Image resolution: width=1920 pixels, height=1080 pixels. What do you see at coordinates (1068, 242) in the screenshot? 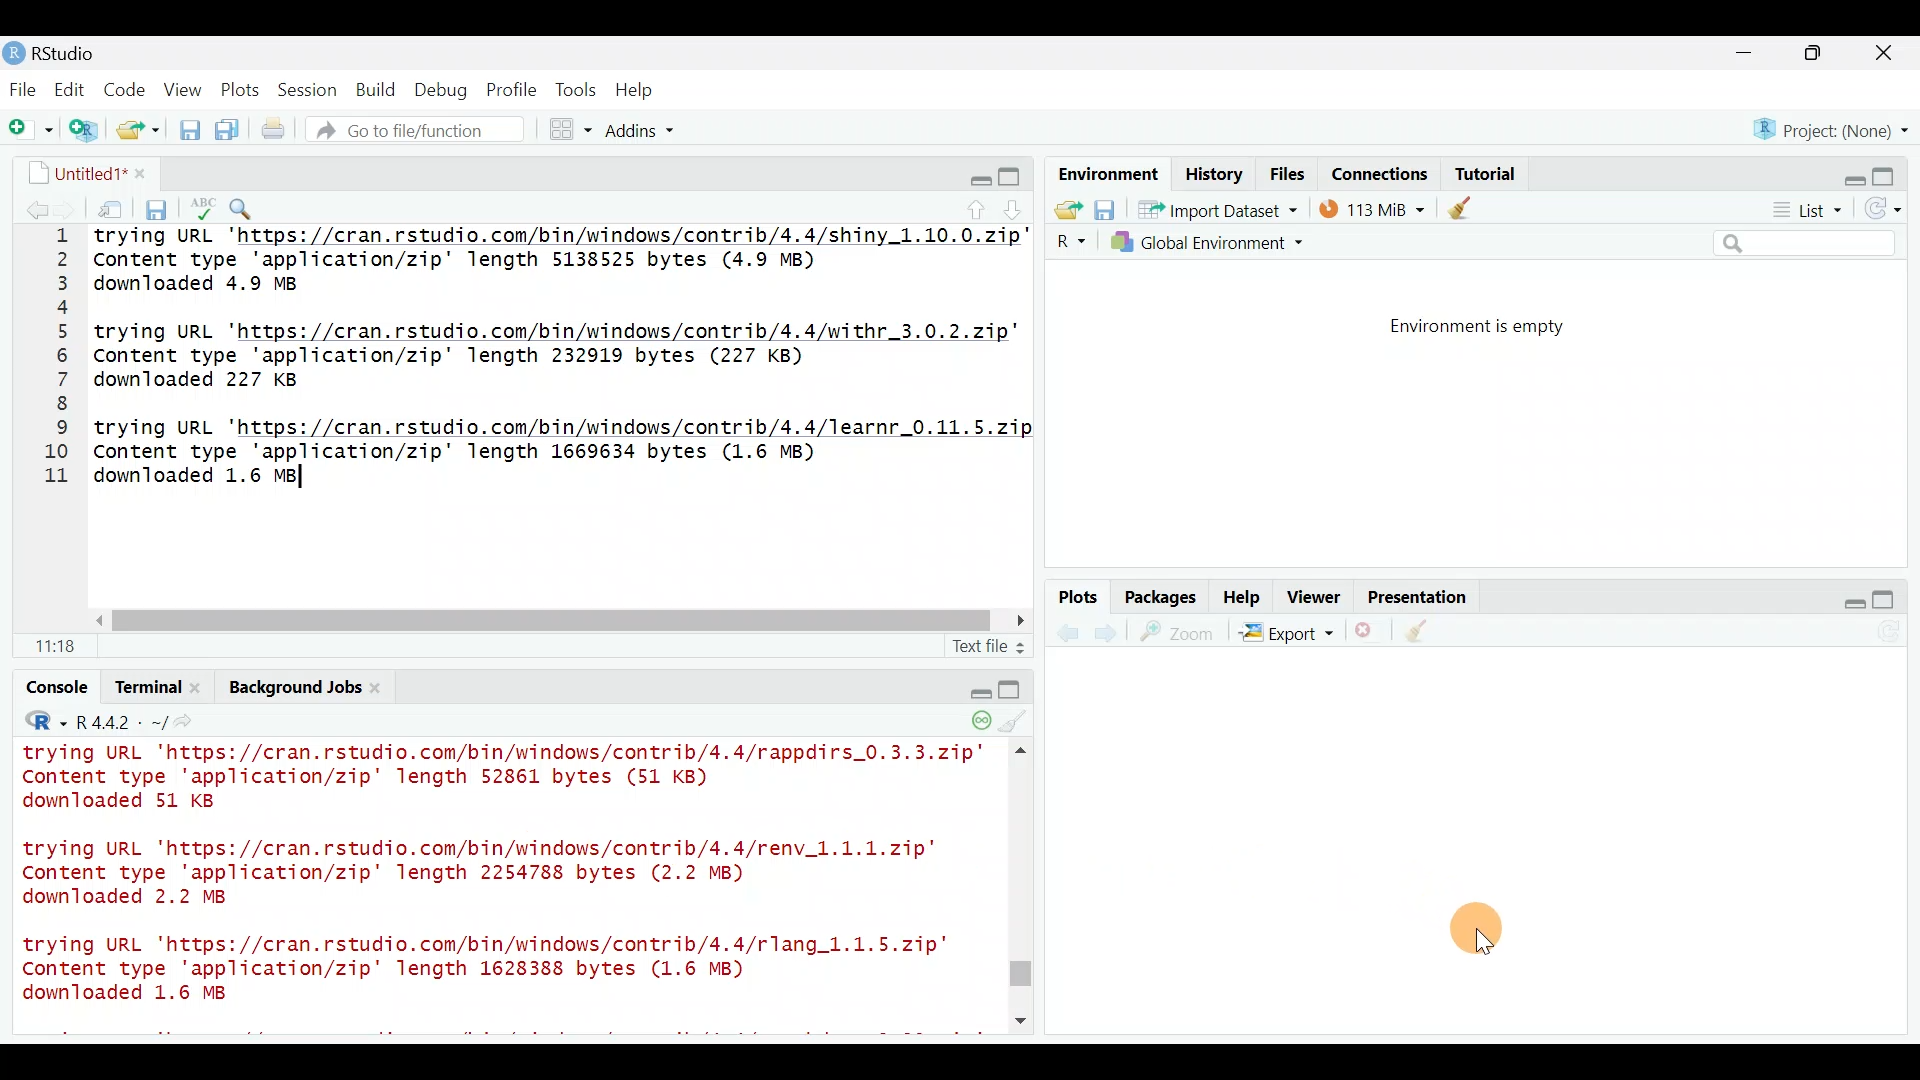
I see `R` at bounding box center [1068, 242].